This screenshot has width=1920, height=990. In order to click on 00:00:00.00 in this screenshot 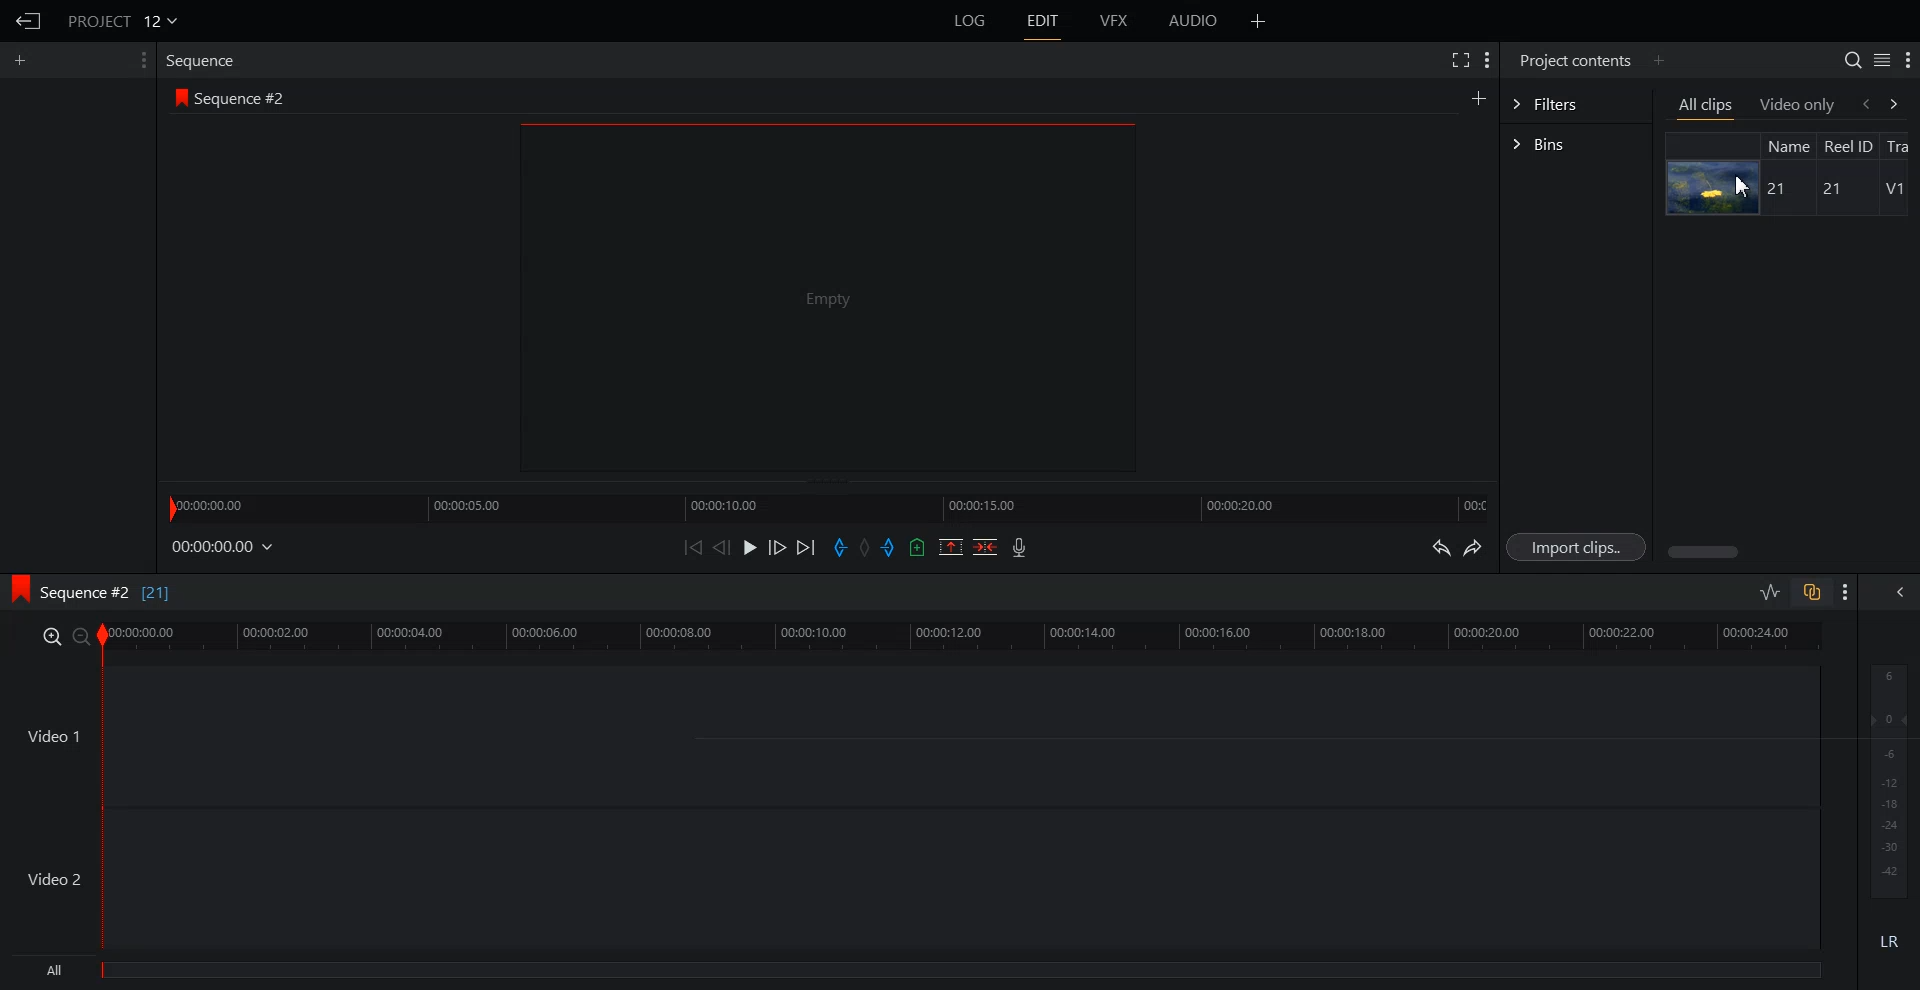, I will do `click(224, 548)`.